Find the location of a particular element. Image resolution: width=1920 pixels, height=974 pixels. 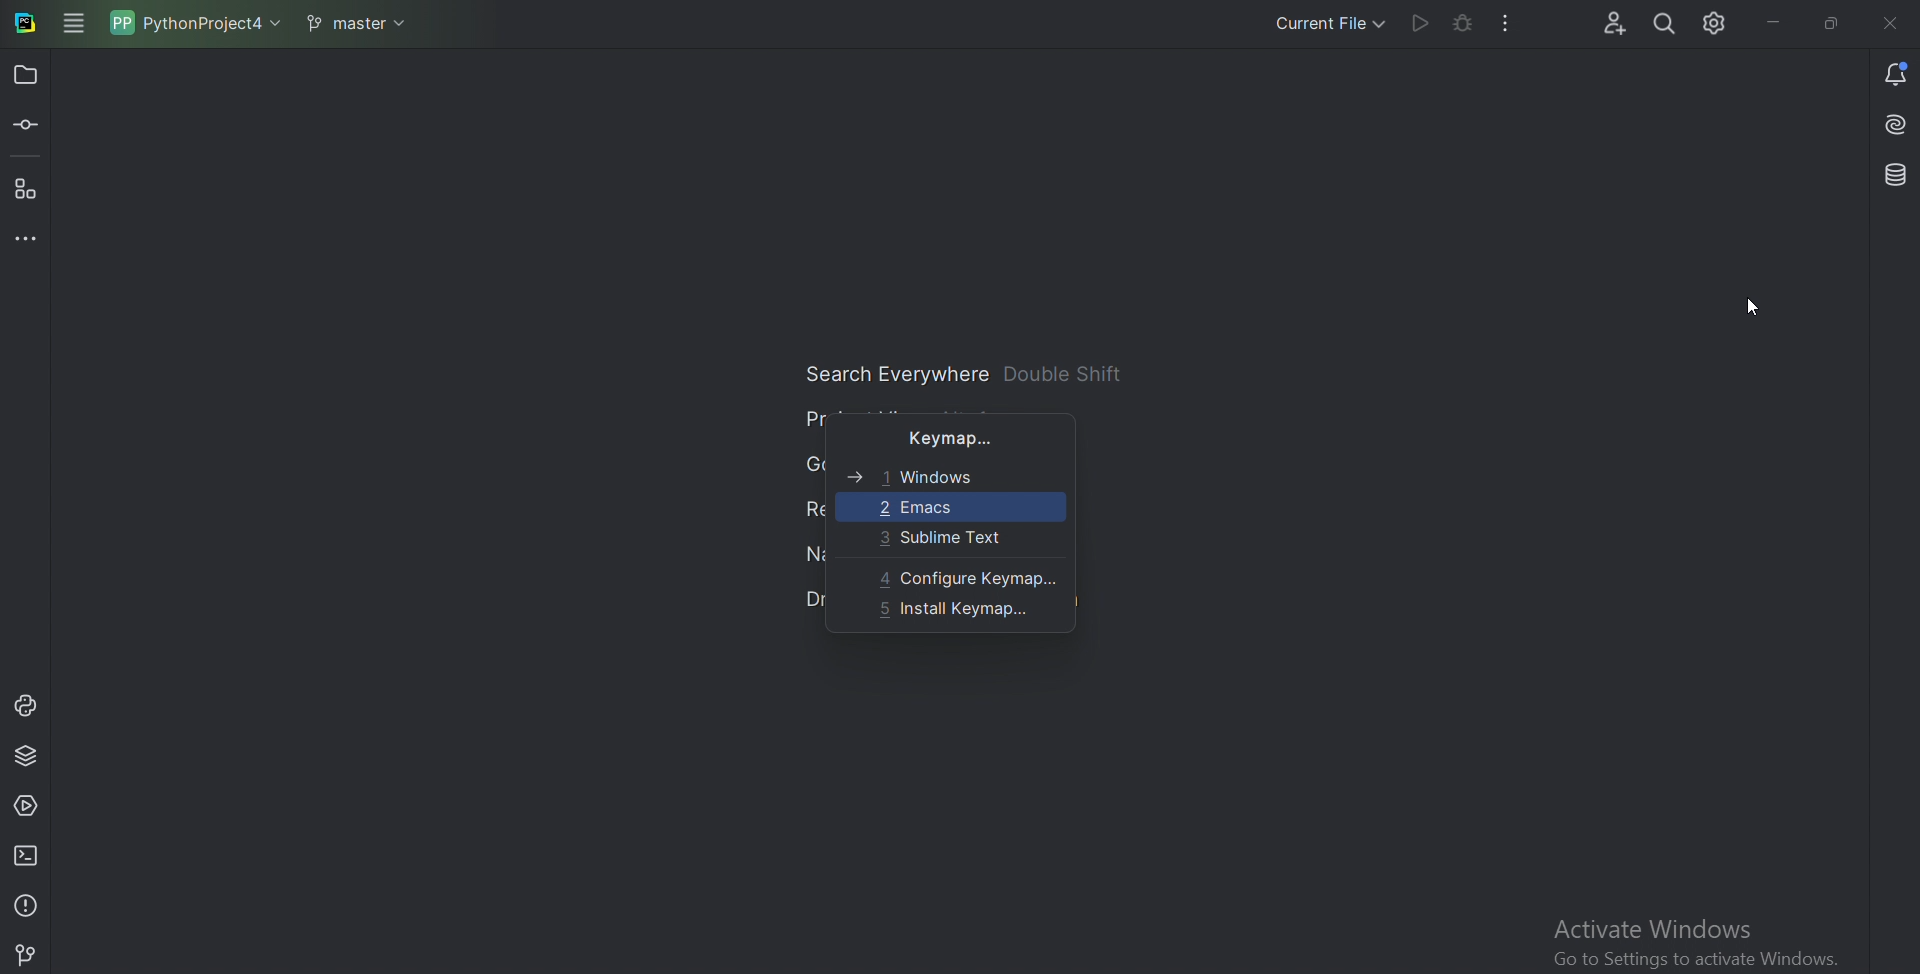

Services is located at coordinates (32, 803).